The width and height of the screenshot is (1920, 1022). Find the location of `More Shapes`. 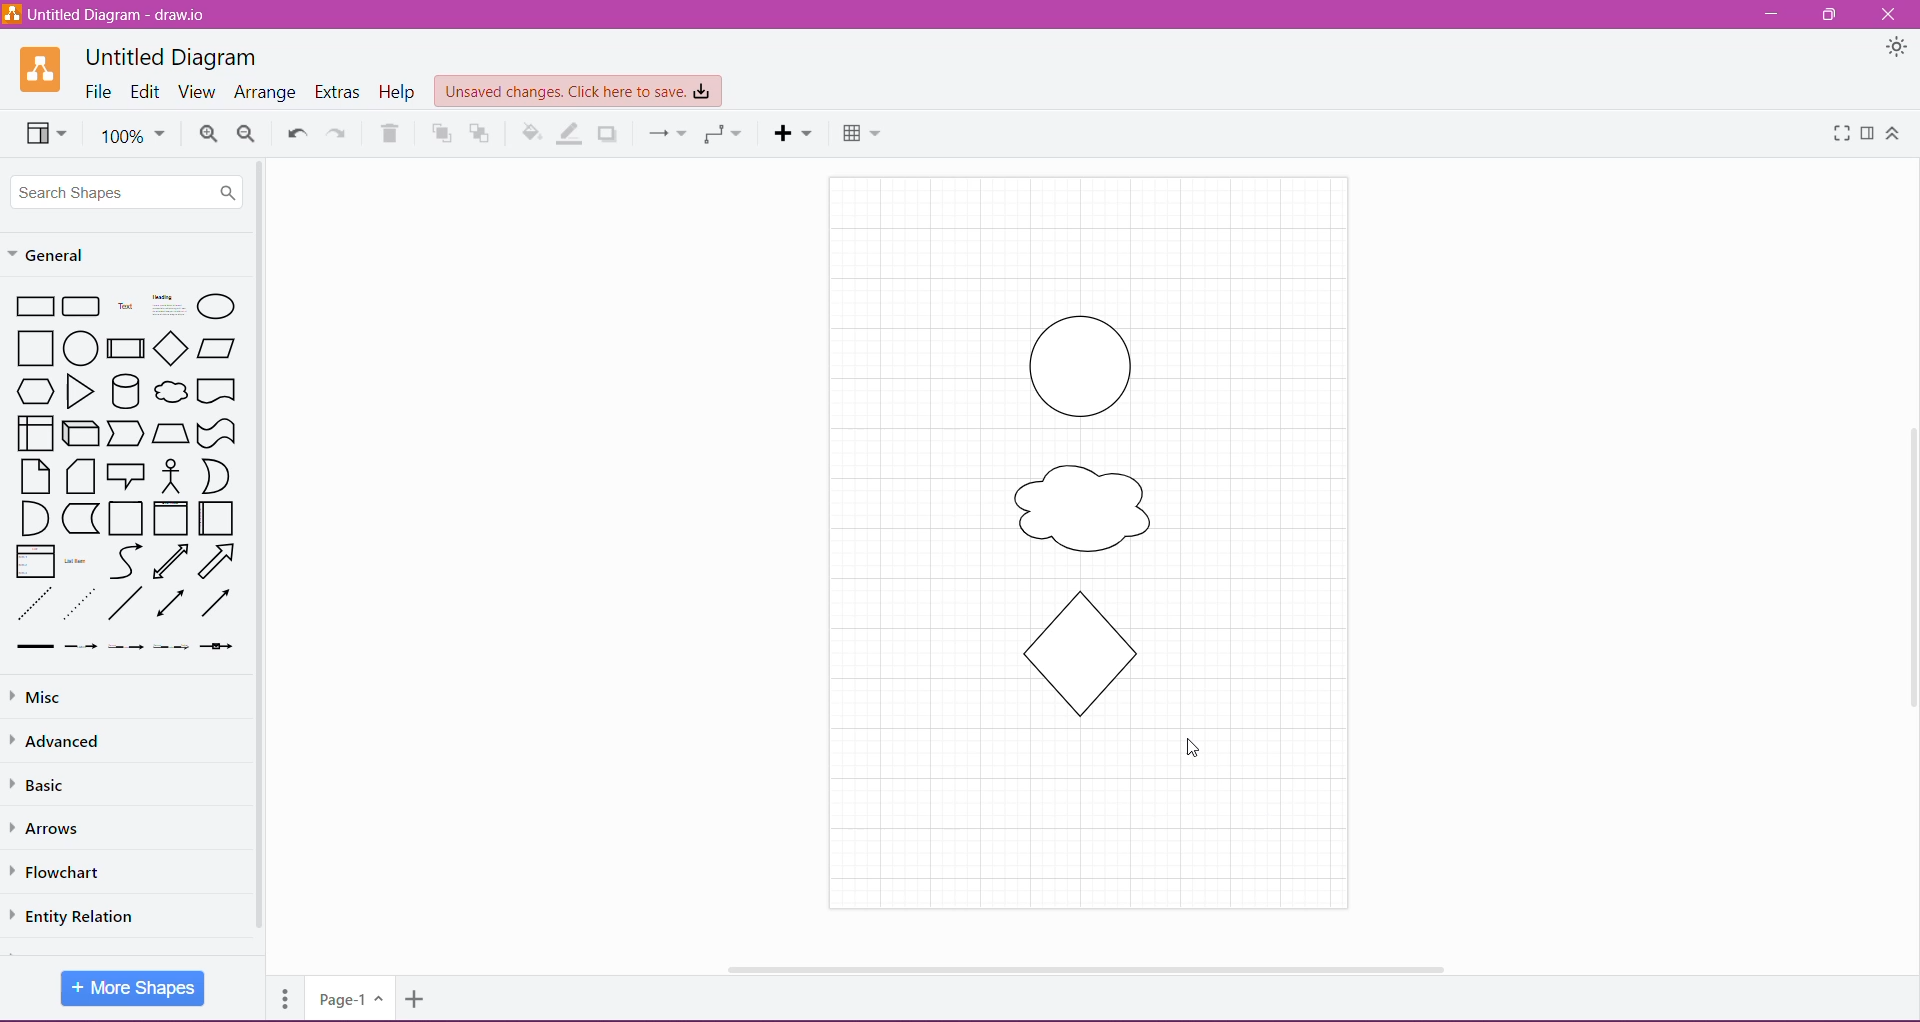

More Shapes is located at coordinates (133, 987).